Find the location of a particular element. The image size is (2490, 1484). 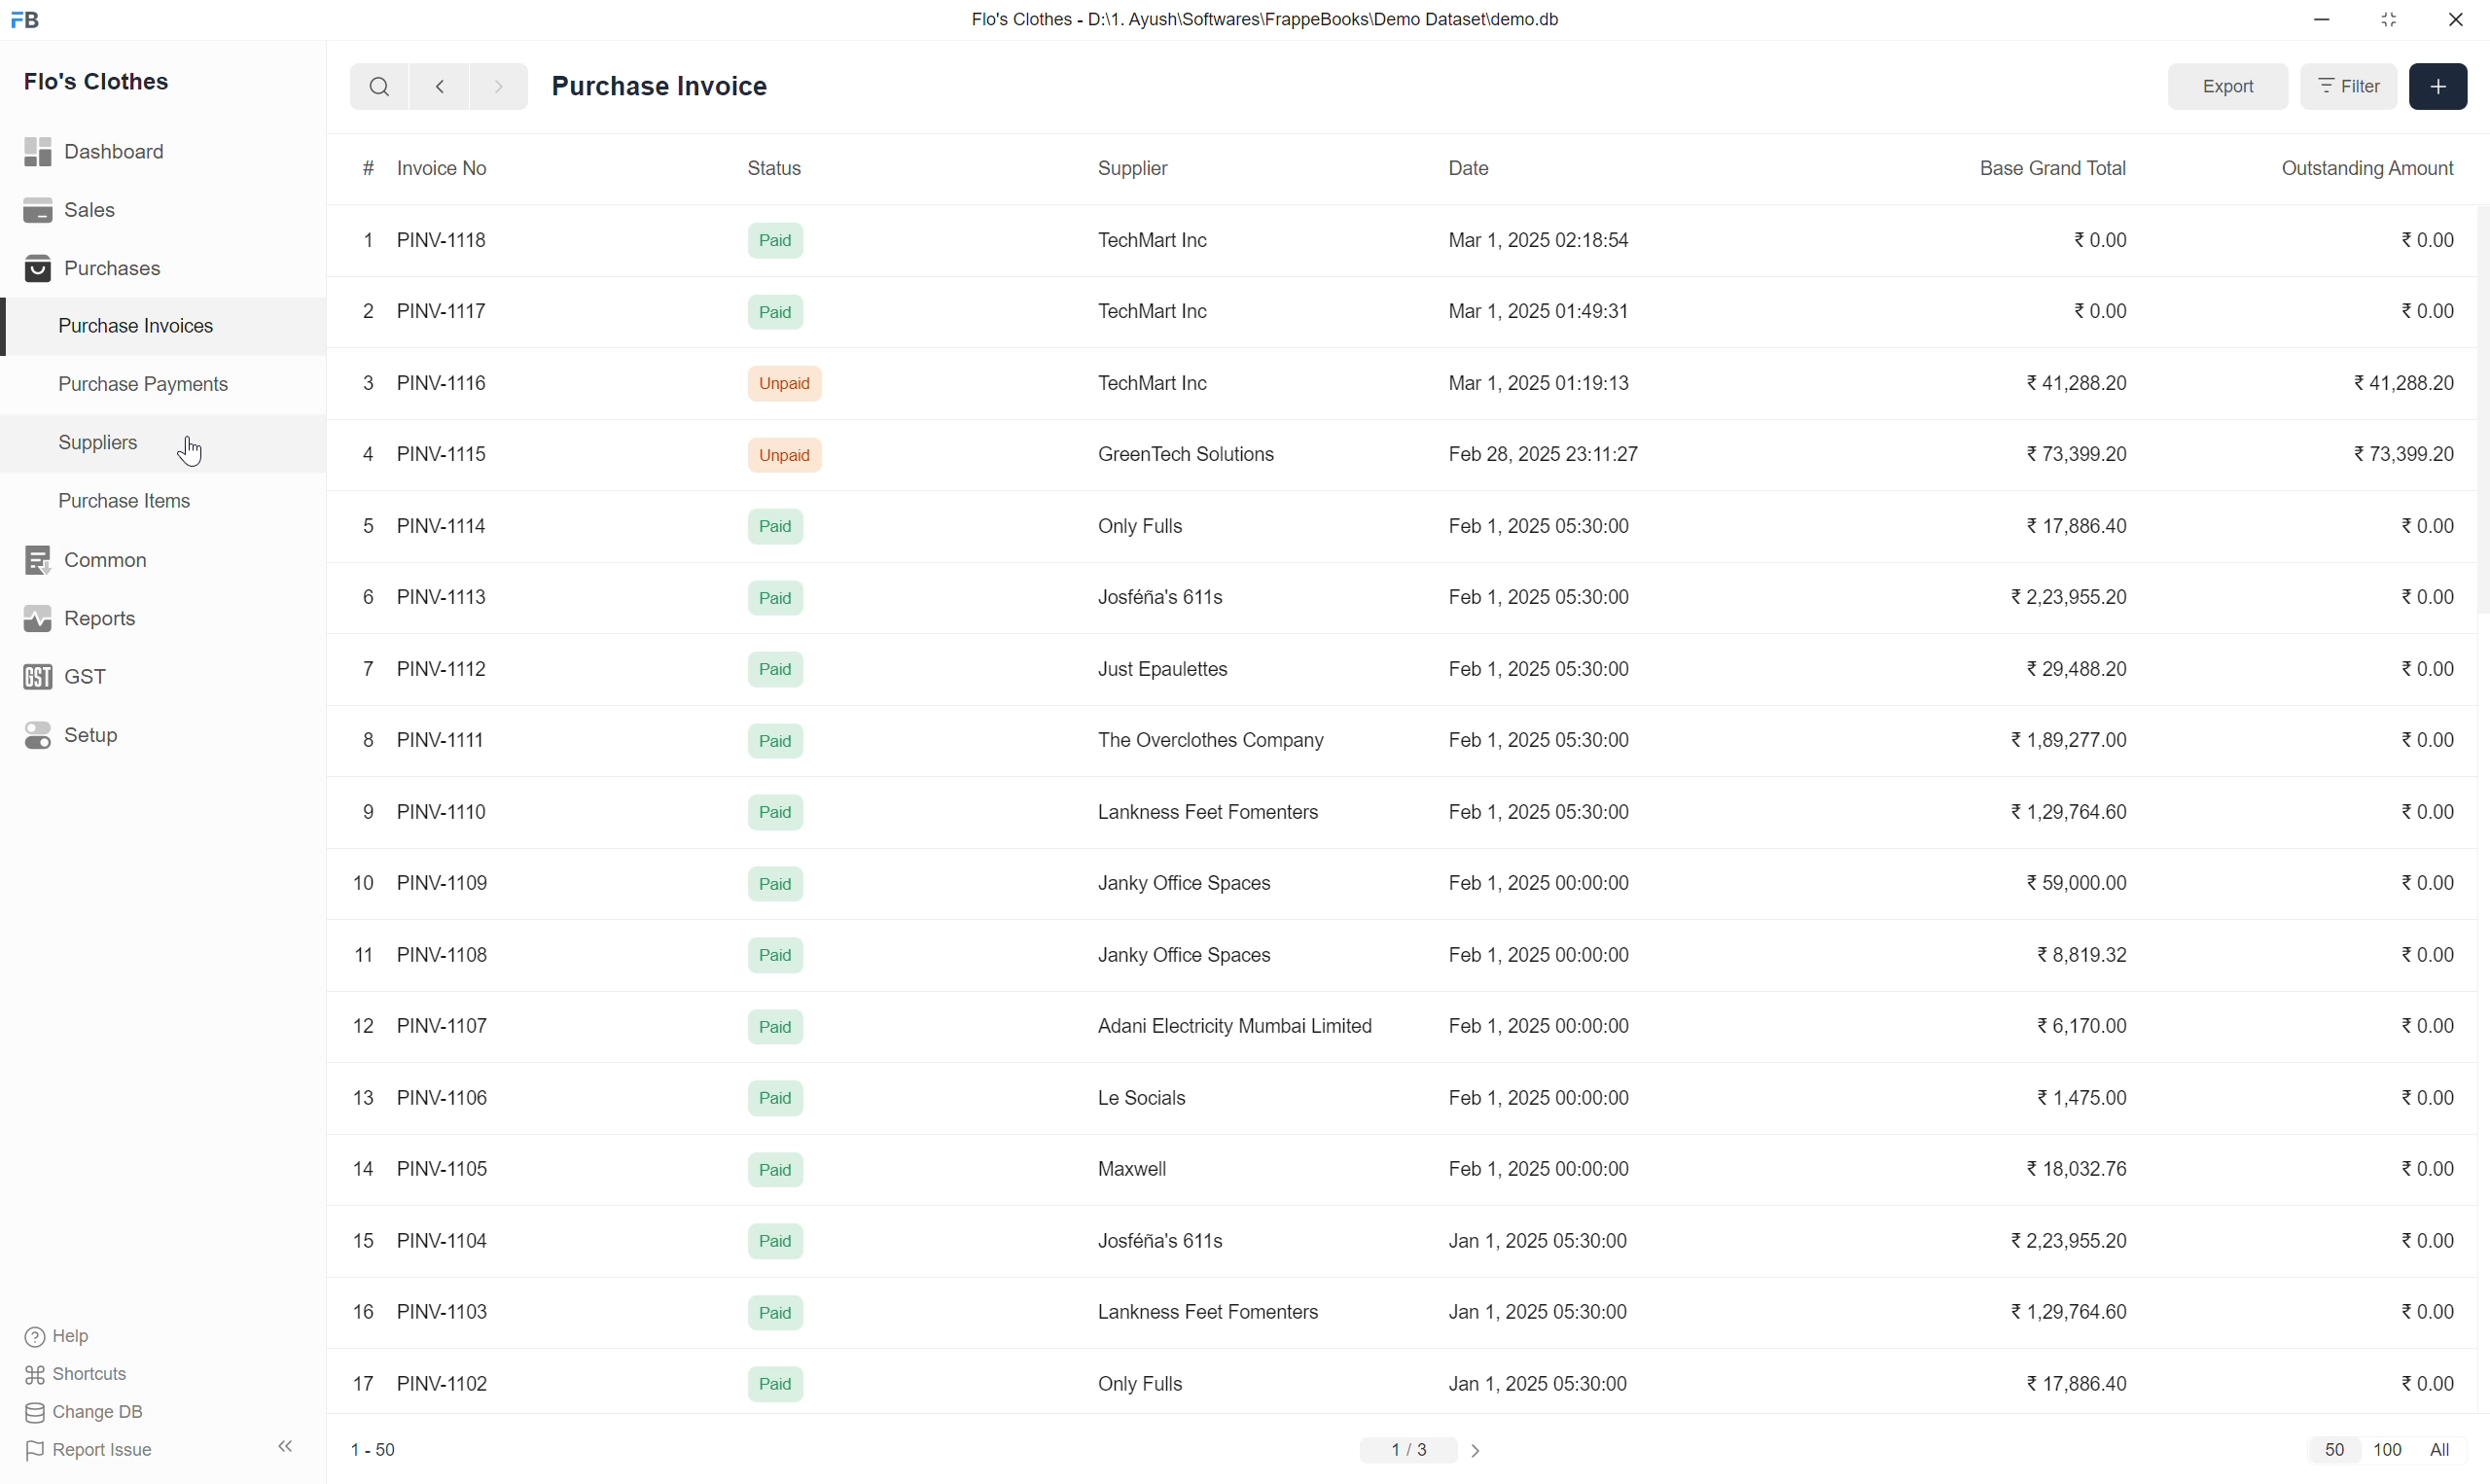

Sales is located at coordinates (72, 204).